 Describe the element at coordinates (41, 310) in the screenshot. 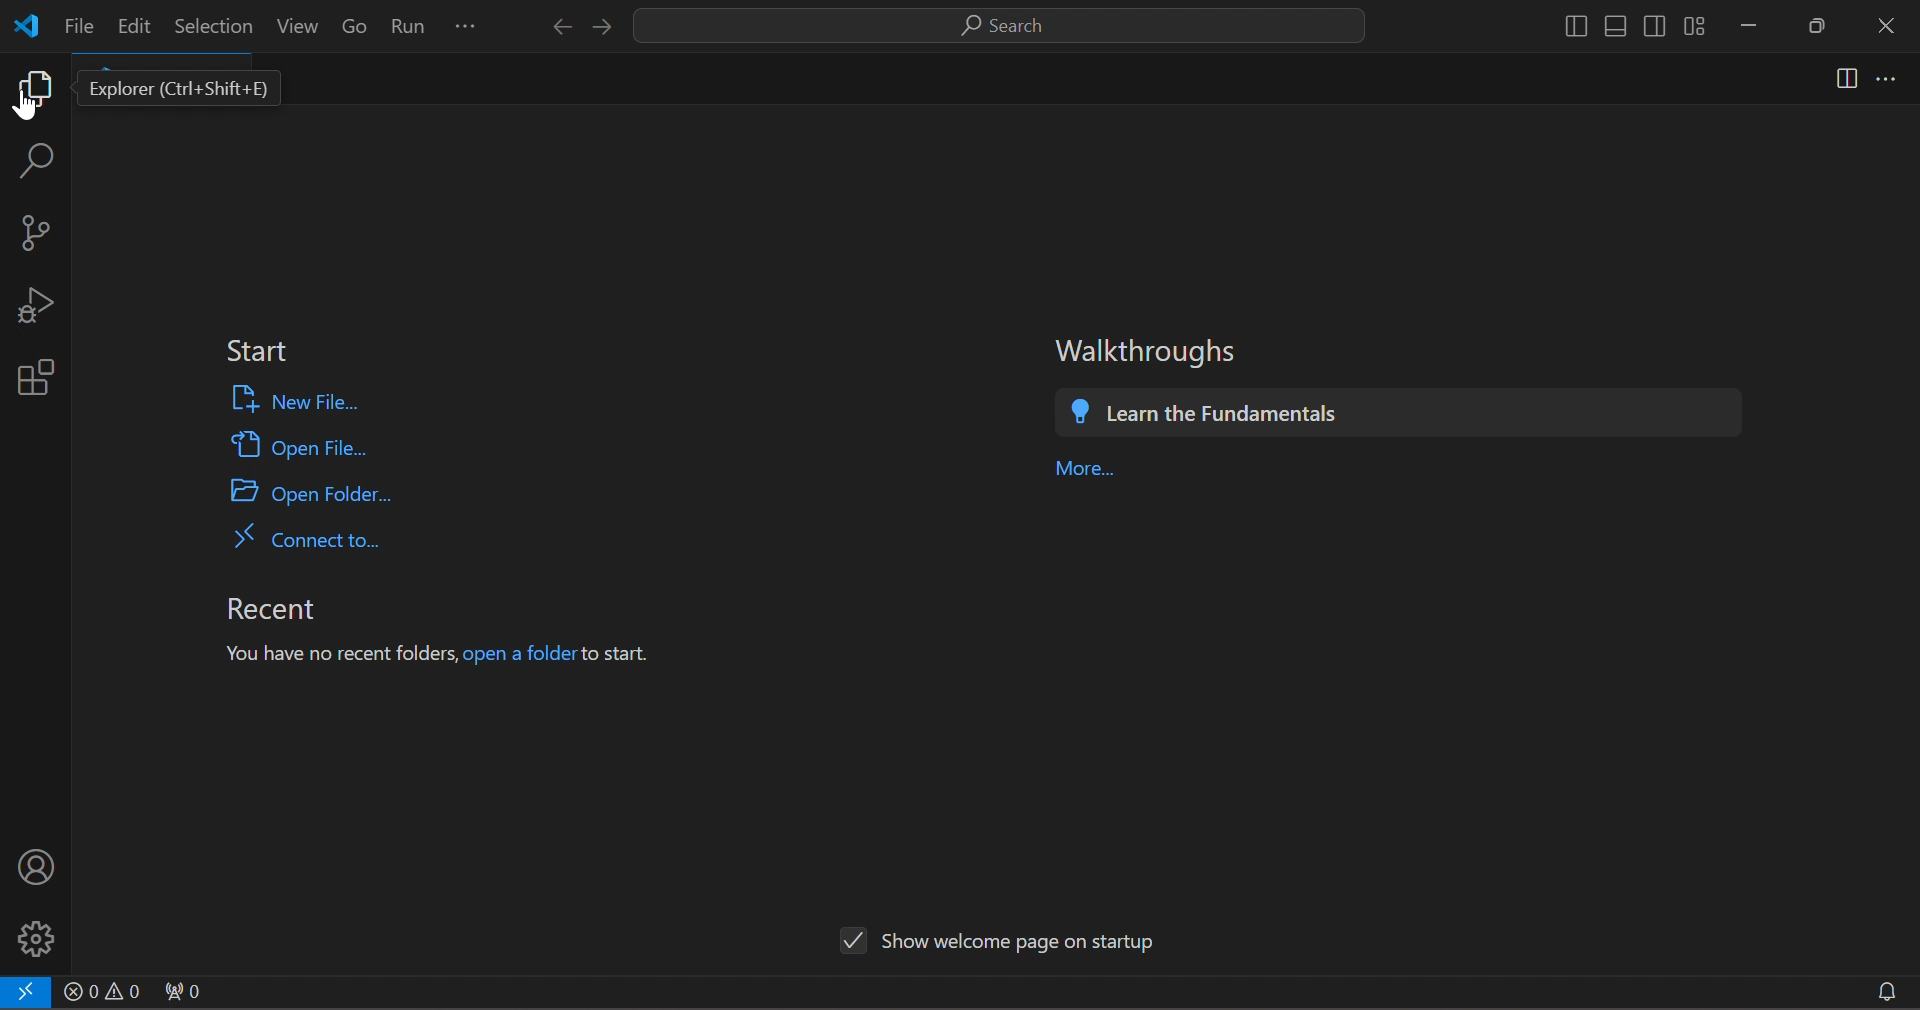

I see `bug` at that location.